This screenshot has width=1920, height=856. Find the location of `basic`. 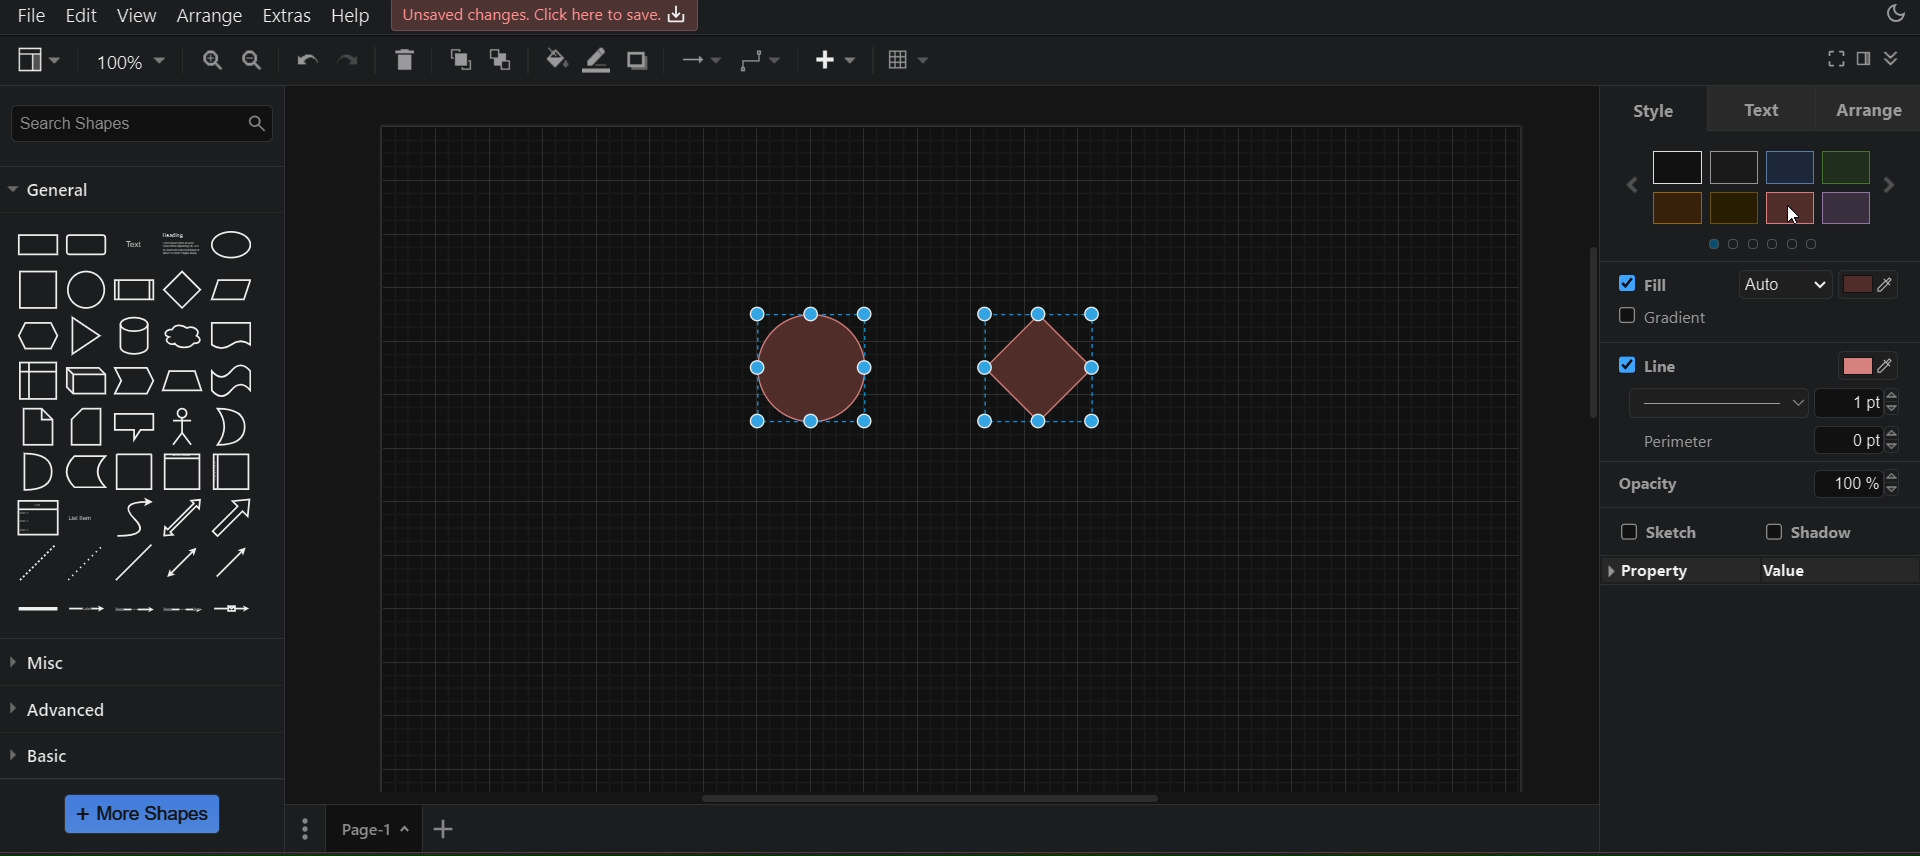

basic is located at coordinates (144, 761).